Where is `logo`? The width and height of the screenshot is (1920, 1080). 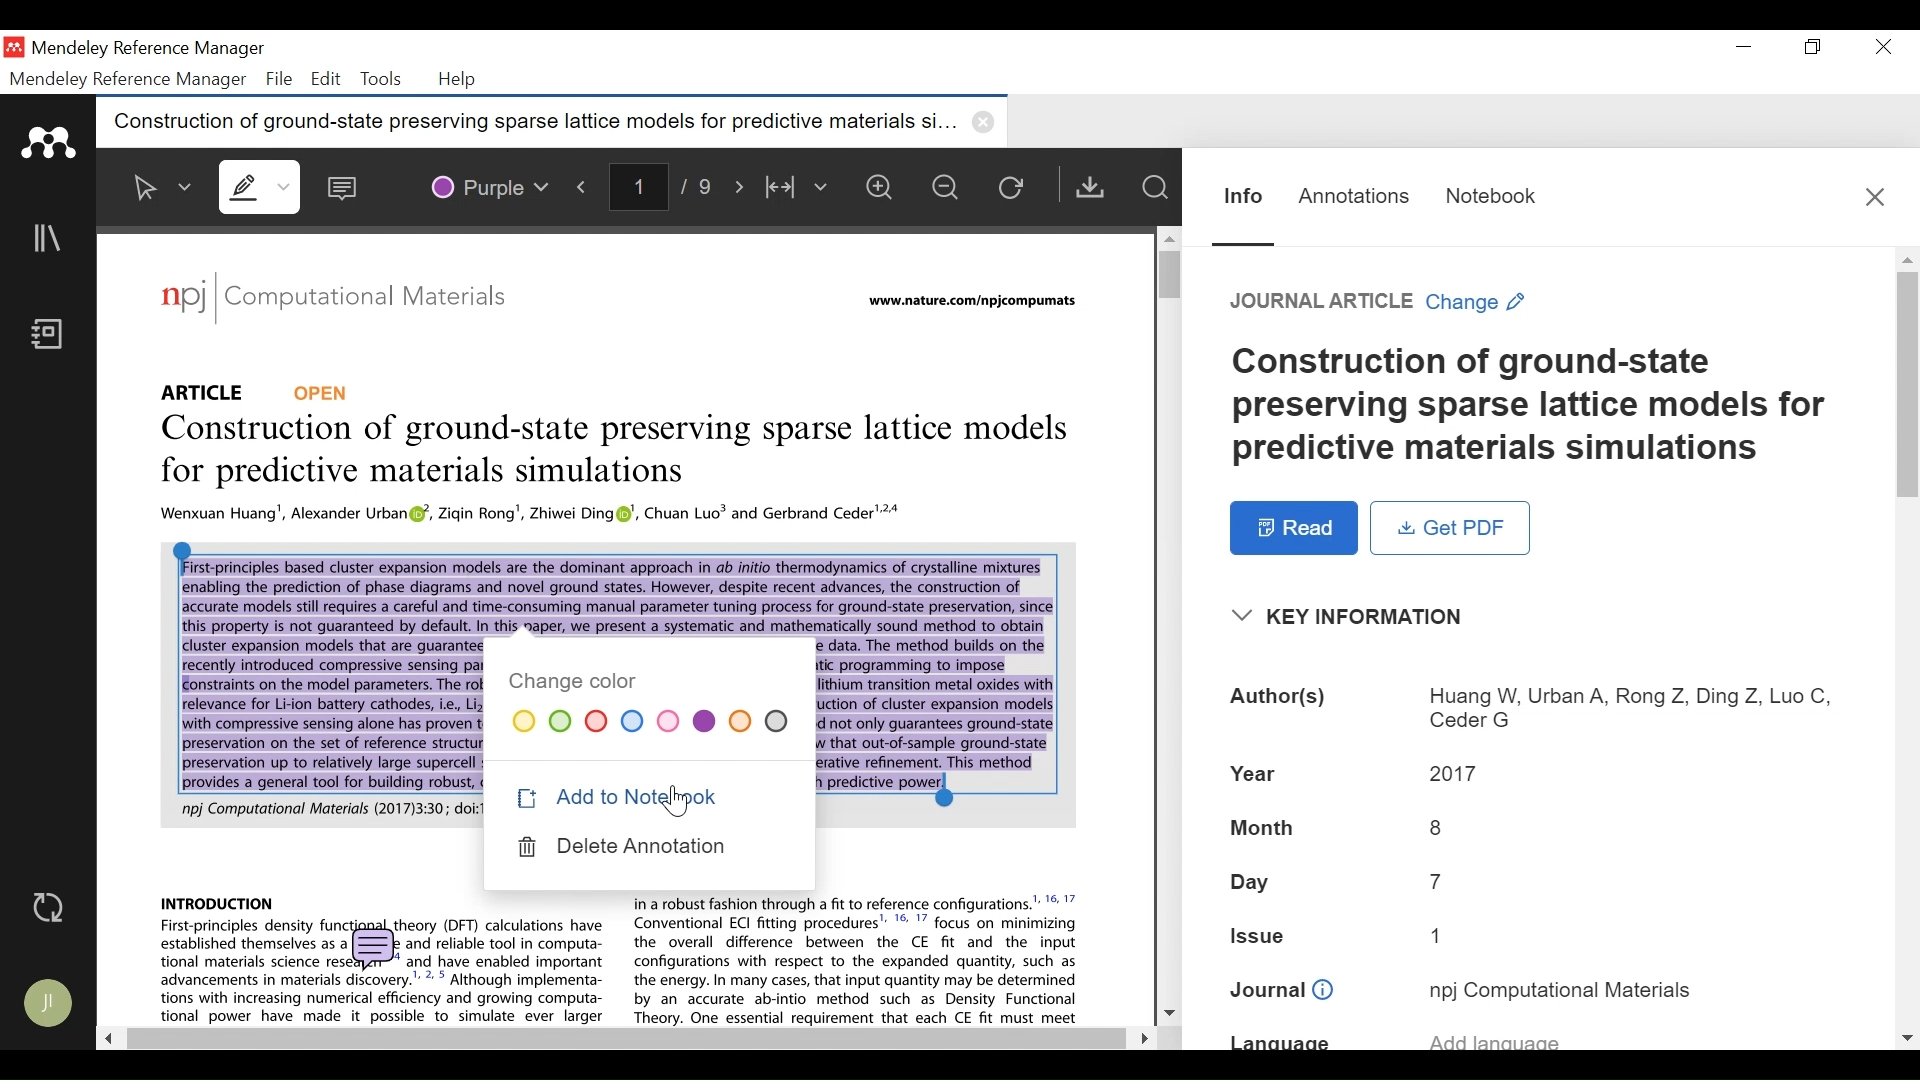 logo is located at coordinates (183, 296).